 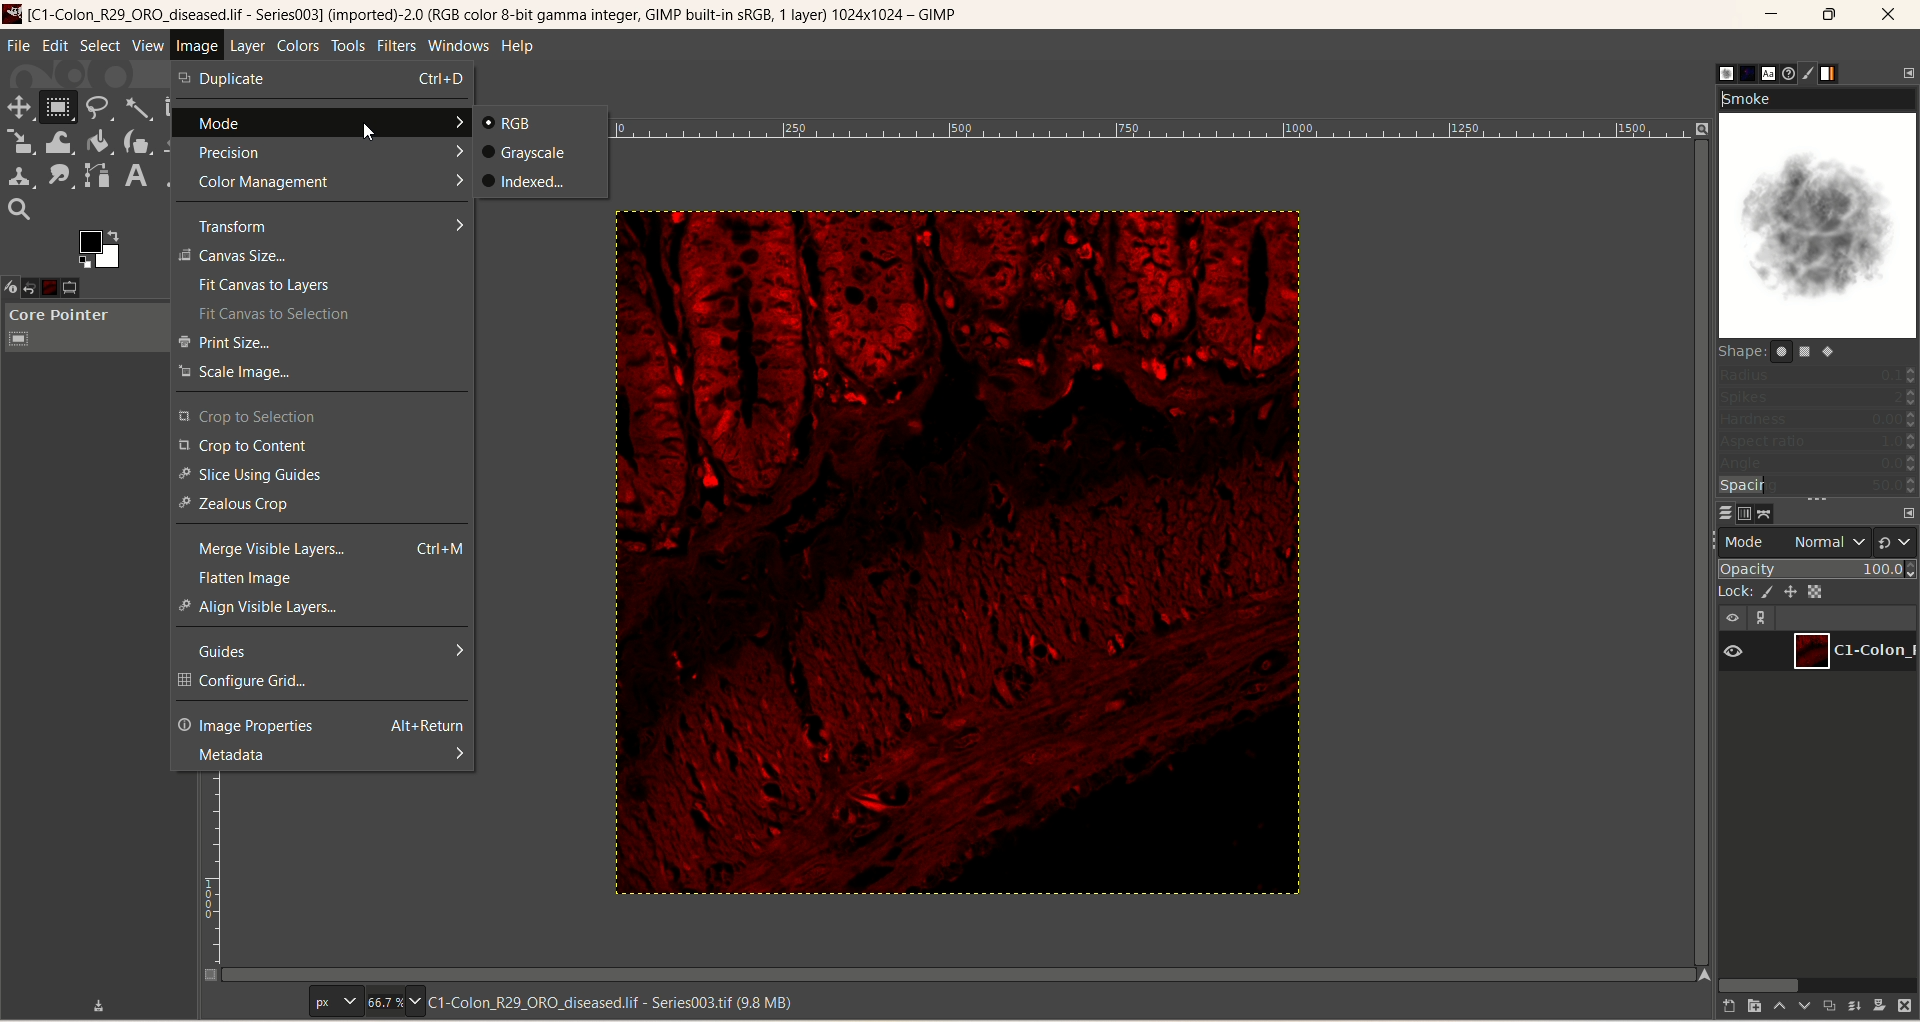 What do you see at coordinates (1804, 1008) in the screenshot?
I see `lower this layer one step` at bounding box center [1804, 1008].